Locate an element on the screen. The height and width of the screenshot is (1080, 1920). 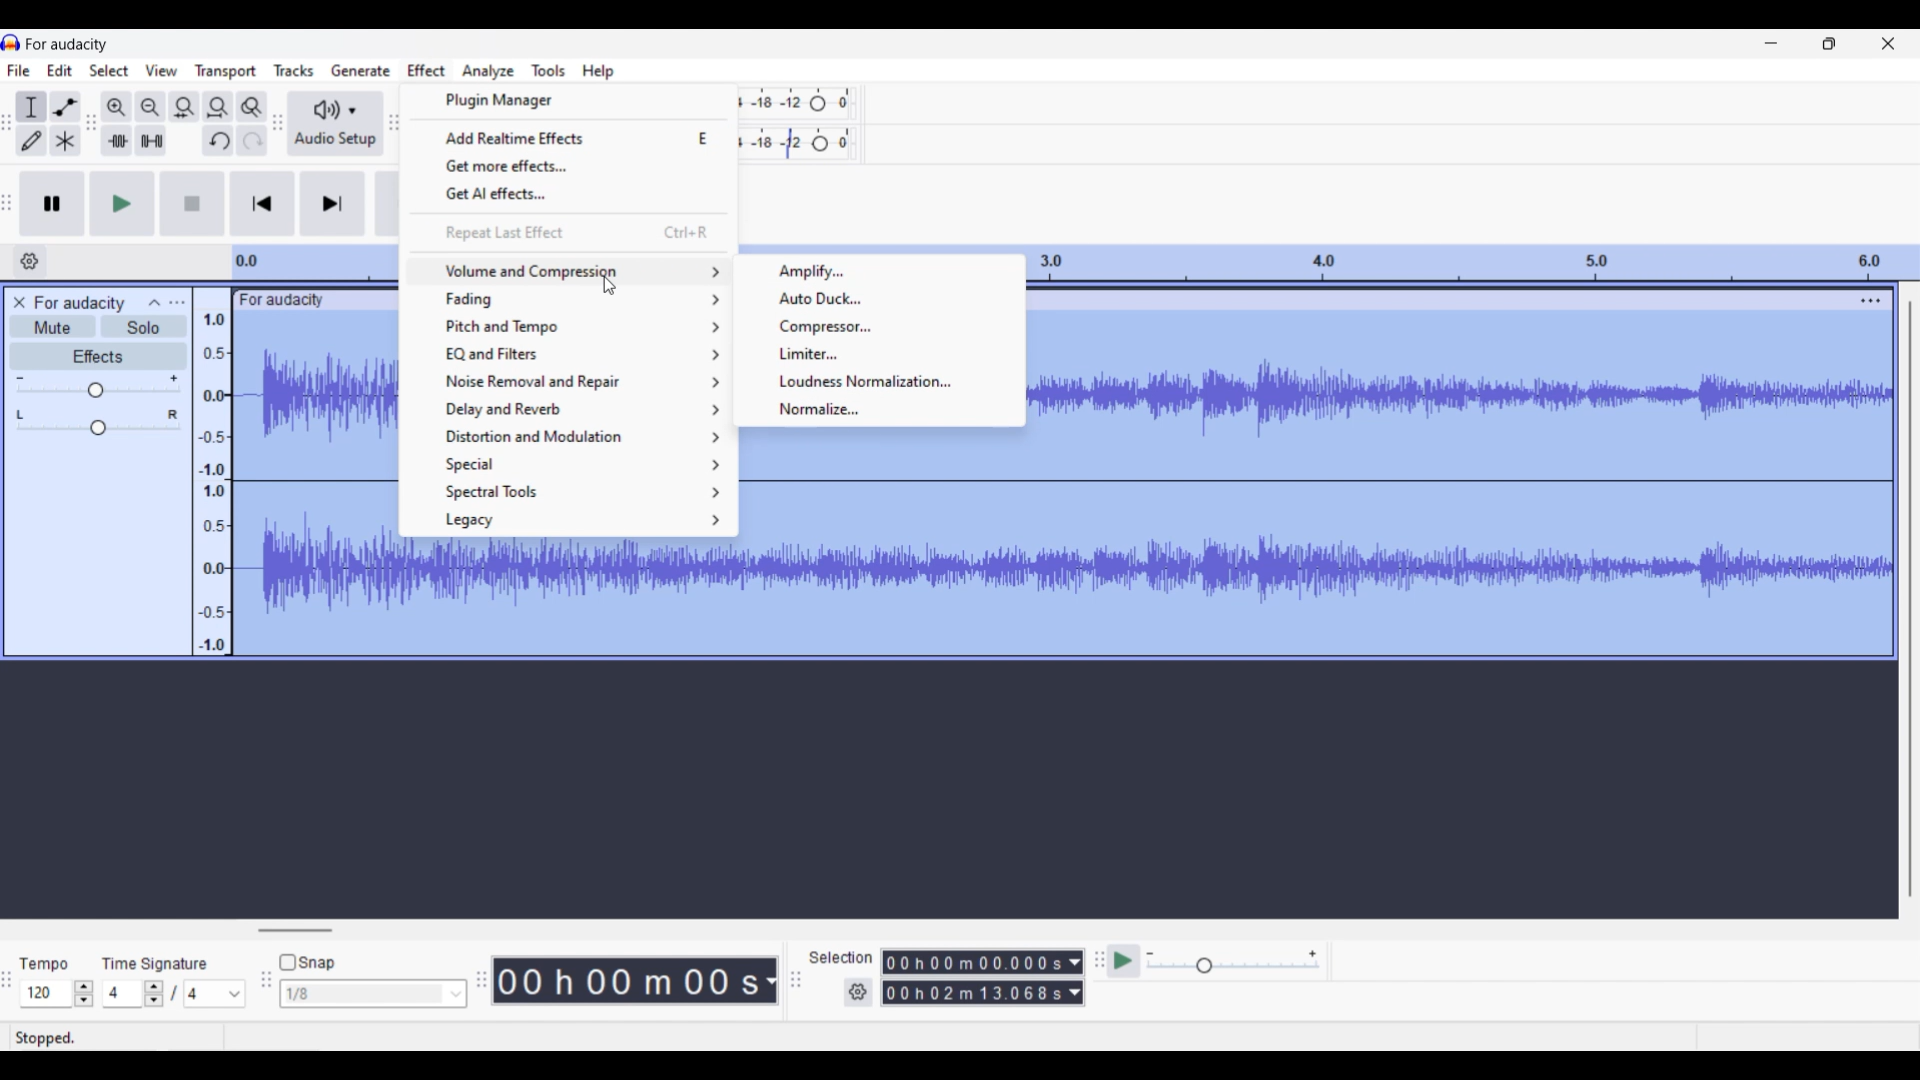
Undo is located at coordinates (218, 140).